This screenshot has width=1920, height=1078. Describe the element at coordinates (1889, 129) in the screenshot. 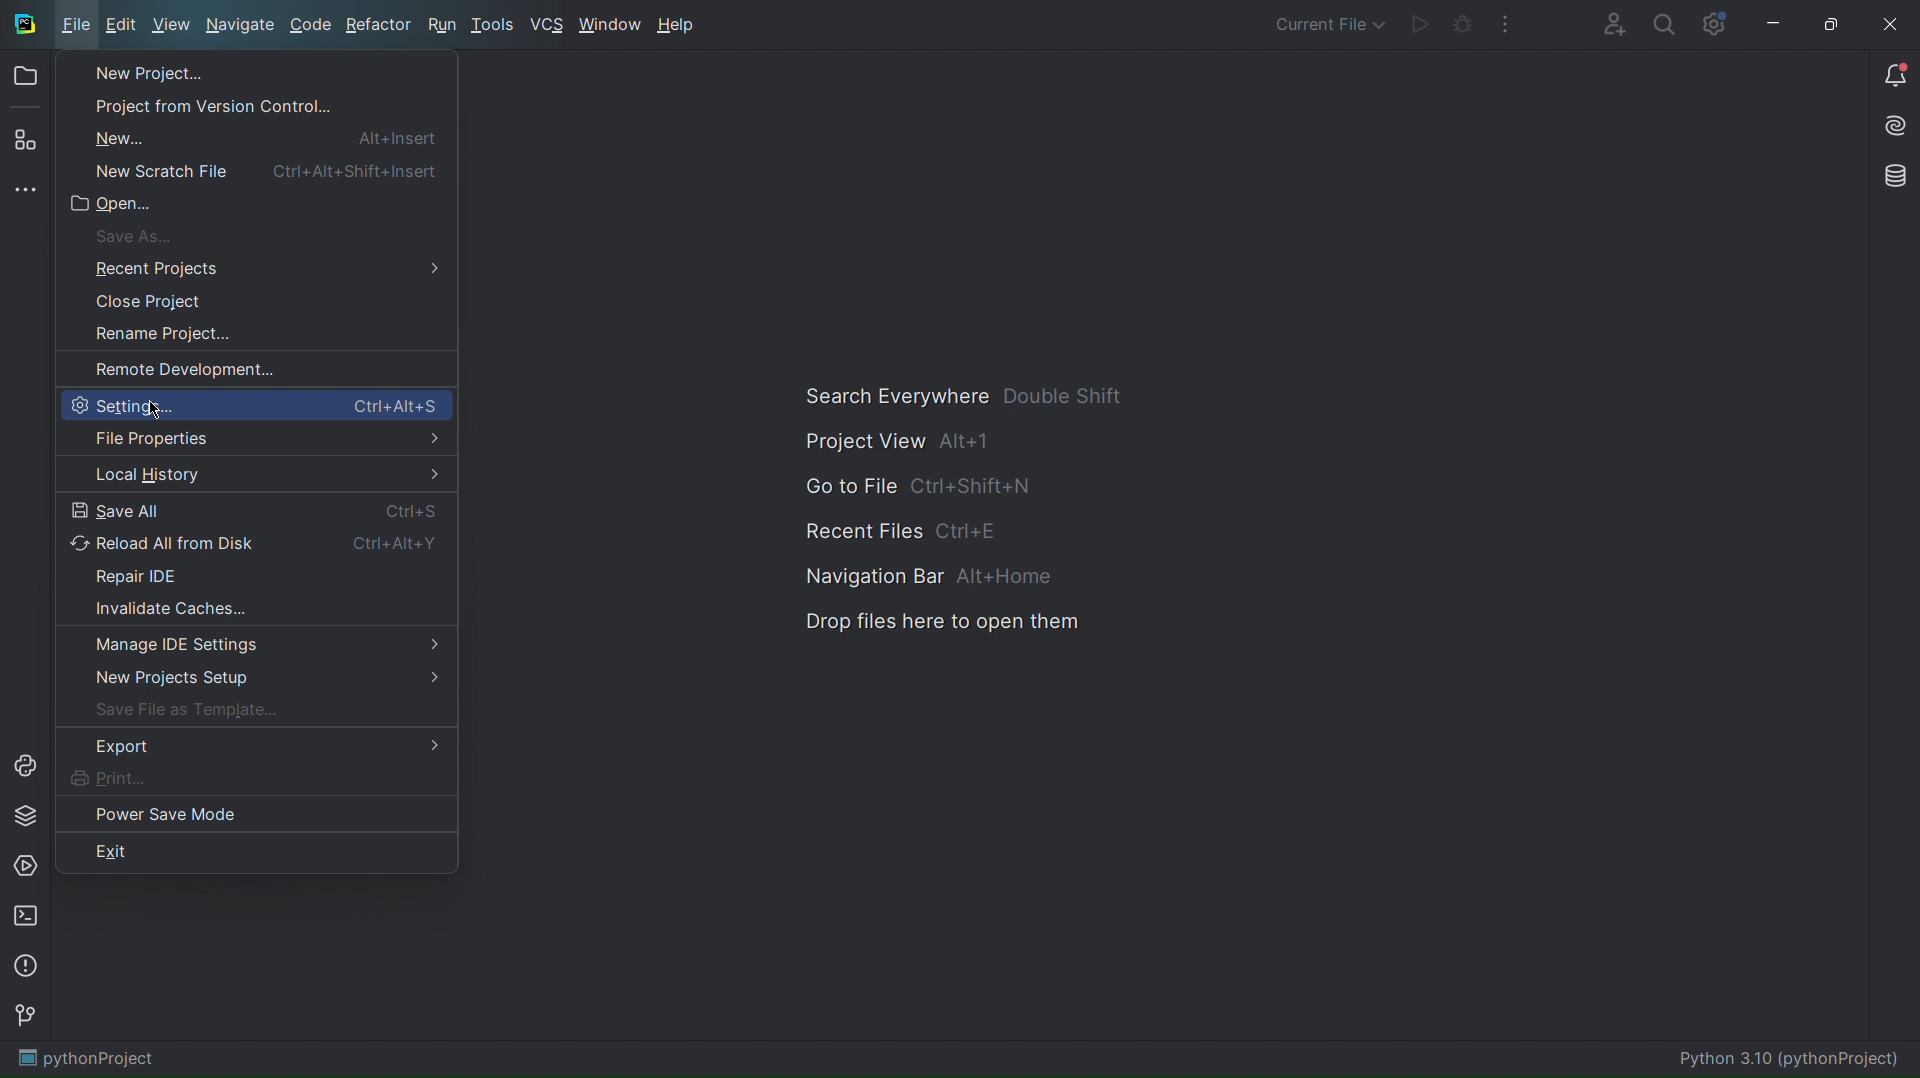

I see `Install AI Assistant` at that location.